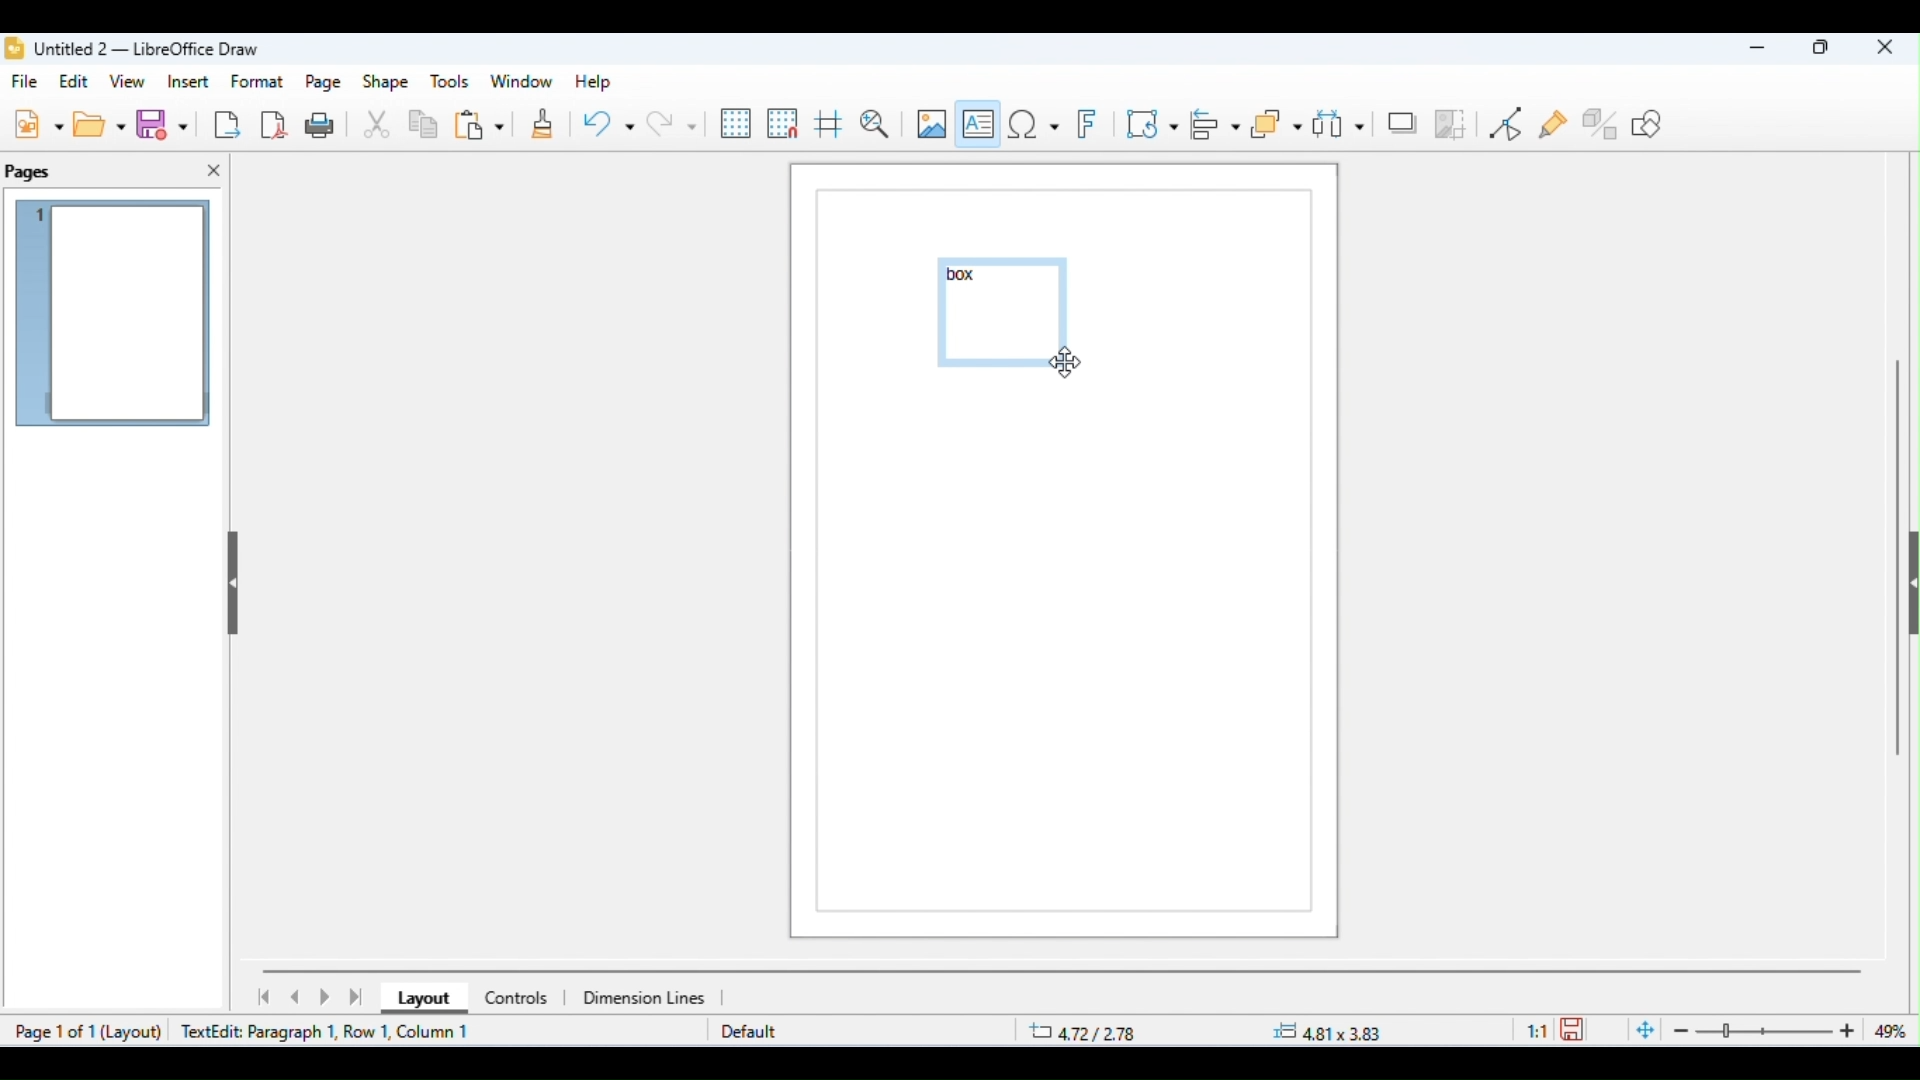 The height and width of the screenshot is (1080, 1920). Describe the element at coordinates (1064, 363) in the screenshot. I see `cursor` at that location.